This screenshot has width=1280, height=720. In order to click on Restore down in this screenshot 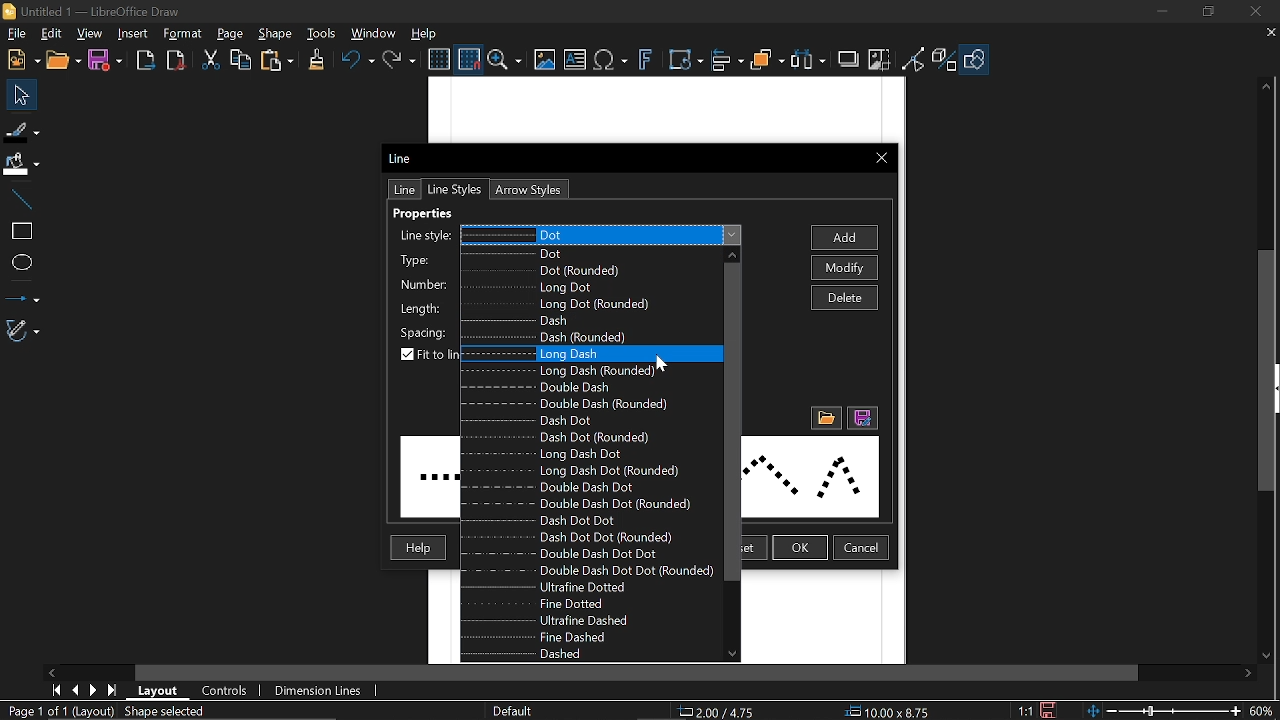, I will do `click(1208, 13)`.